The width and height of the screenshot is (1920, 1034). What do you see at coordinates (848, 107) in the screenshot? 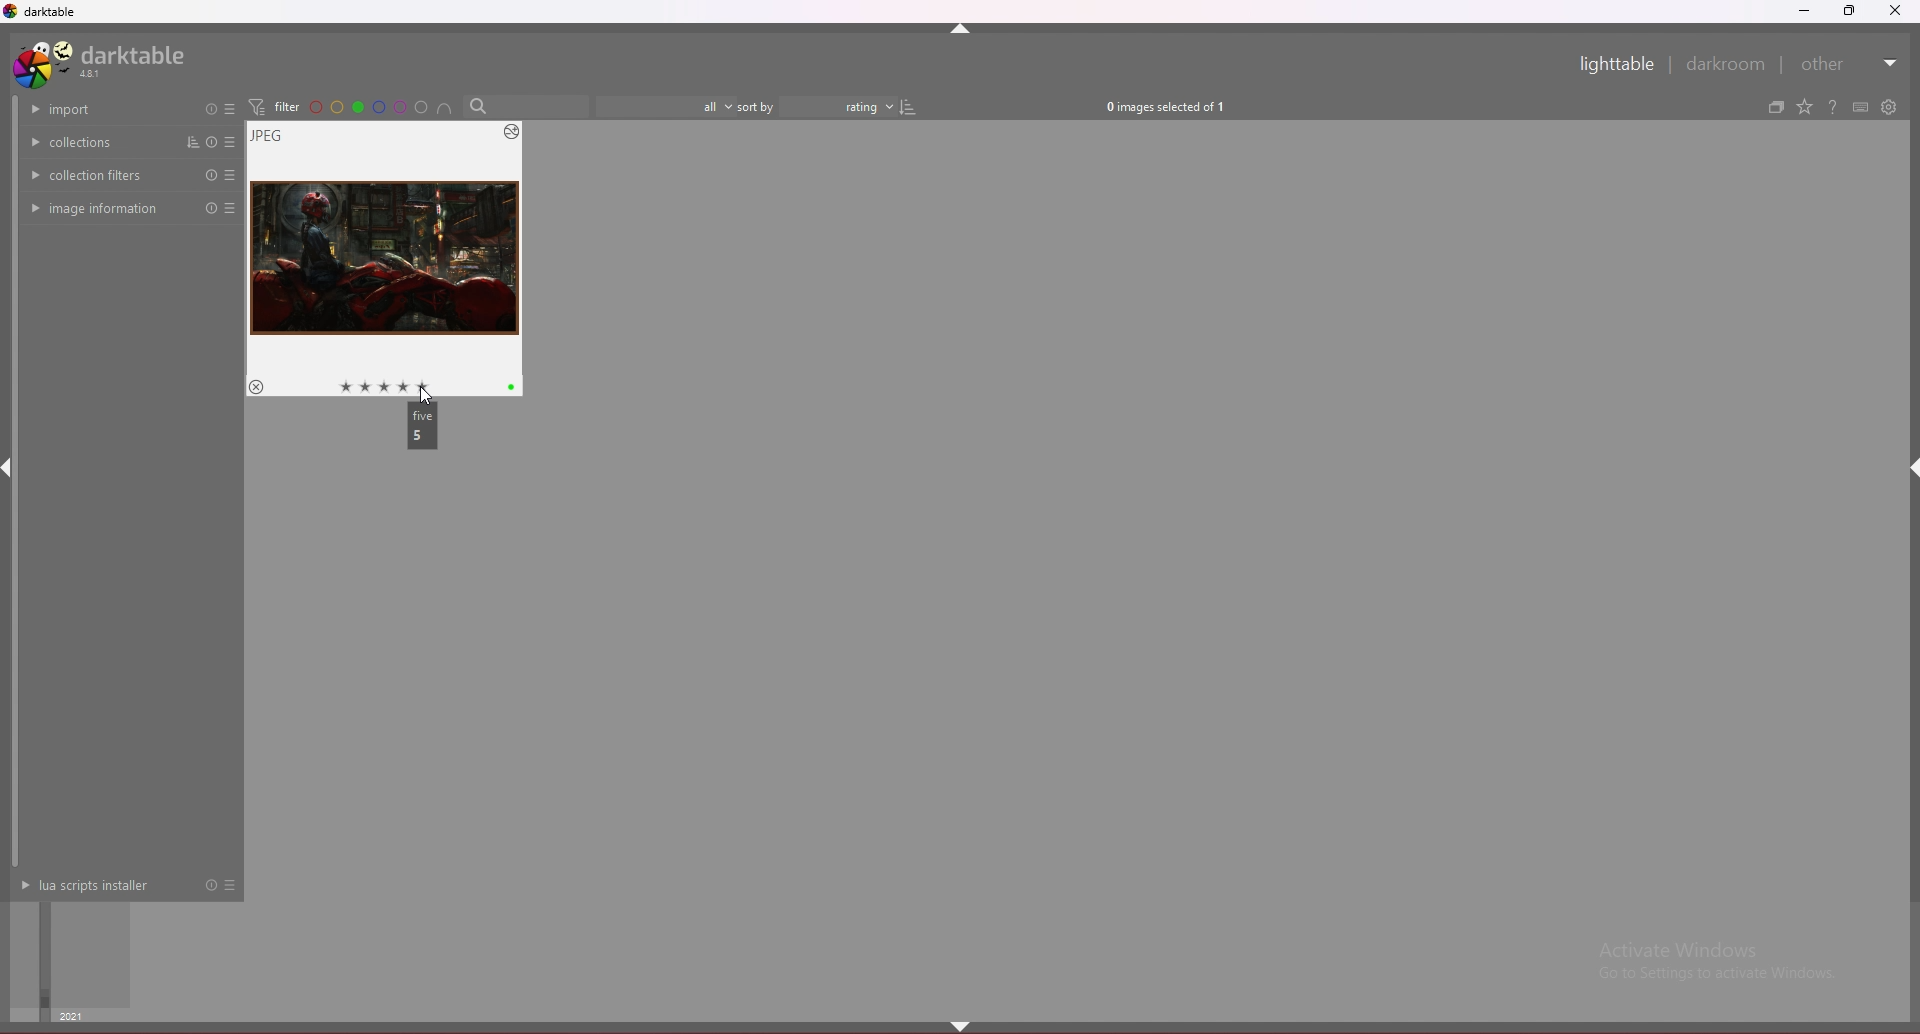
I see `determine sort order` at bounding box center [848, 107].